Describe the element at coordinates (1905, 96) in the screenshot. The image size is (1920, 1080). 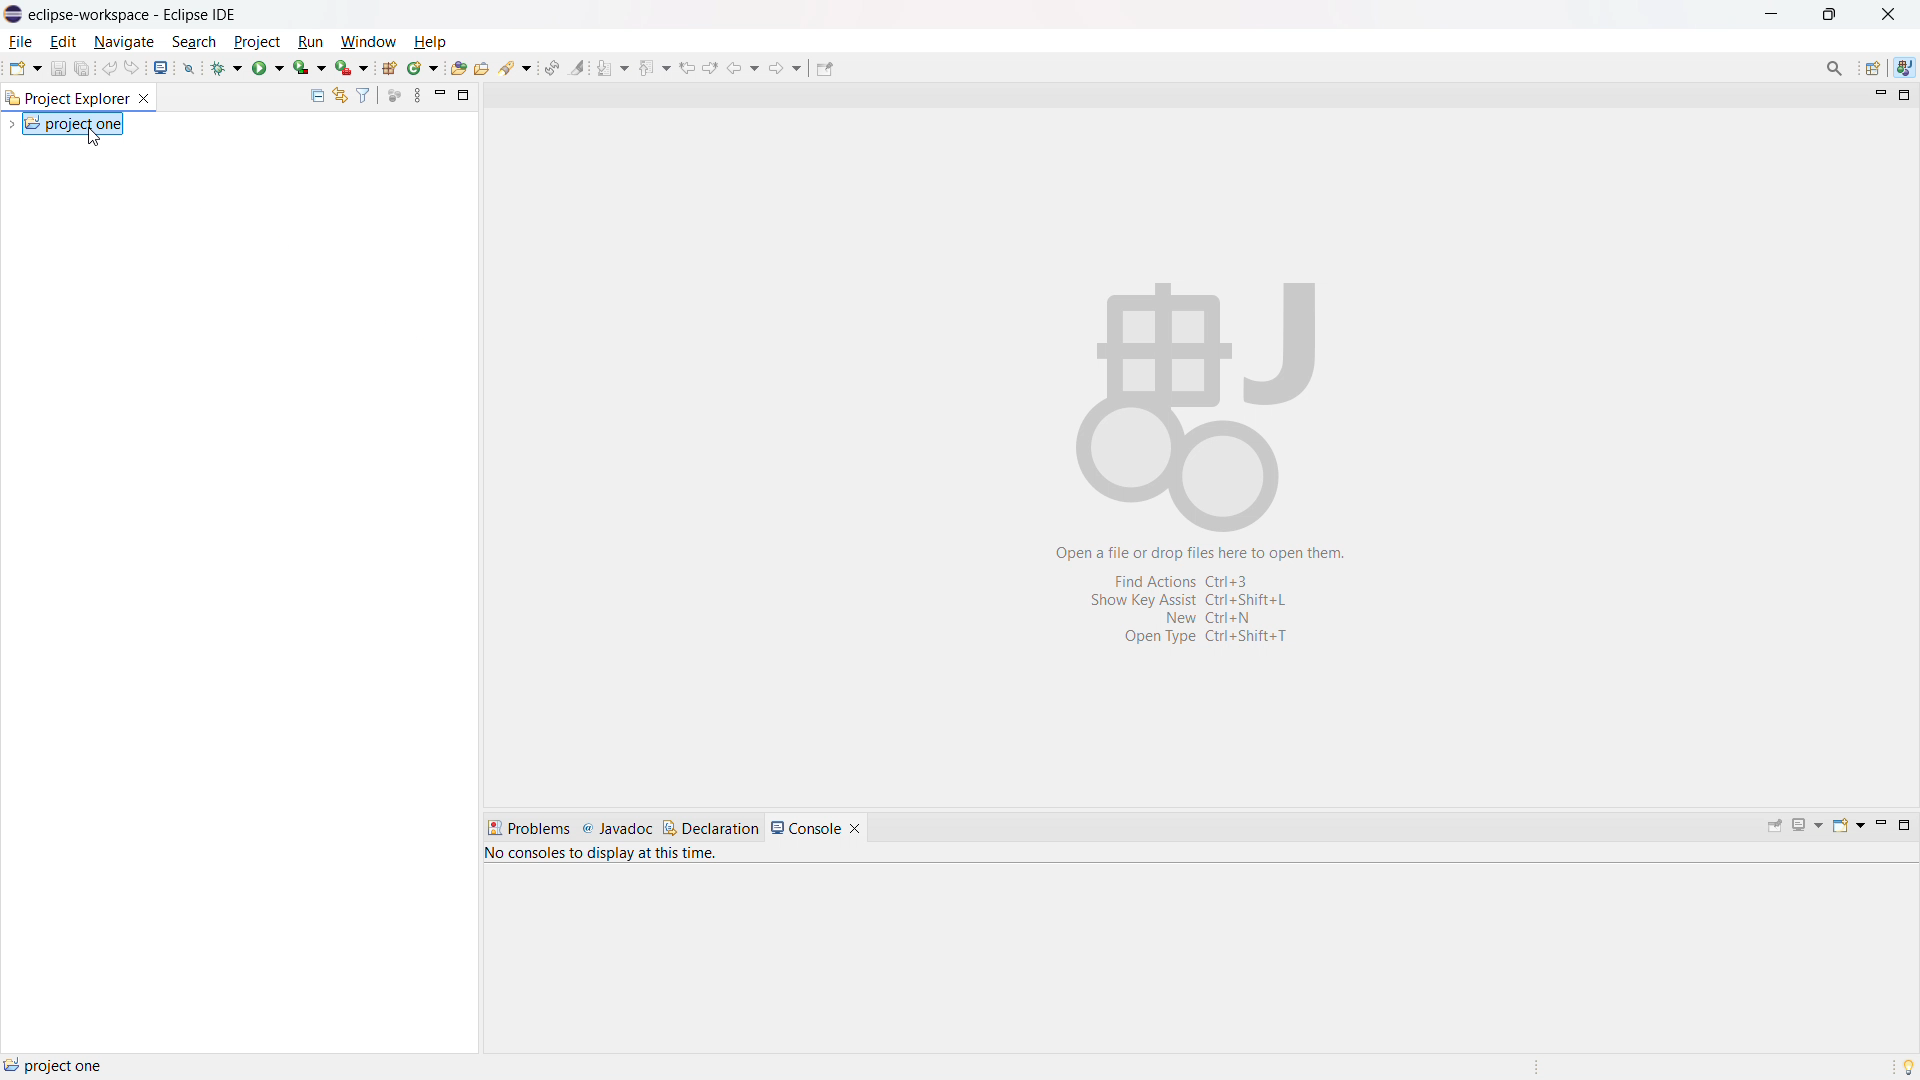
I see `maximize` at that location.